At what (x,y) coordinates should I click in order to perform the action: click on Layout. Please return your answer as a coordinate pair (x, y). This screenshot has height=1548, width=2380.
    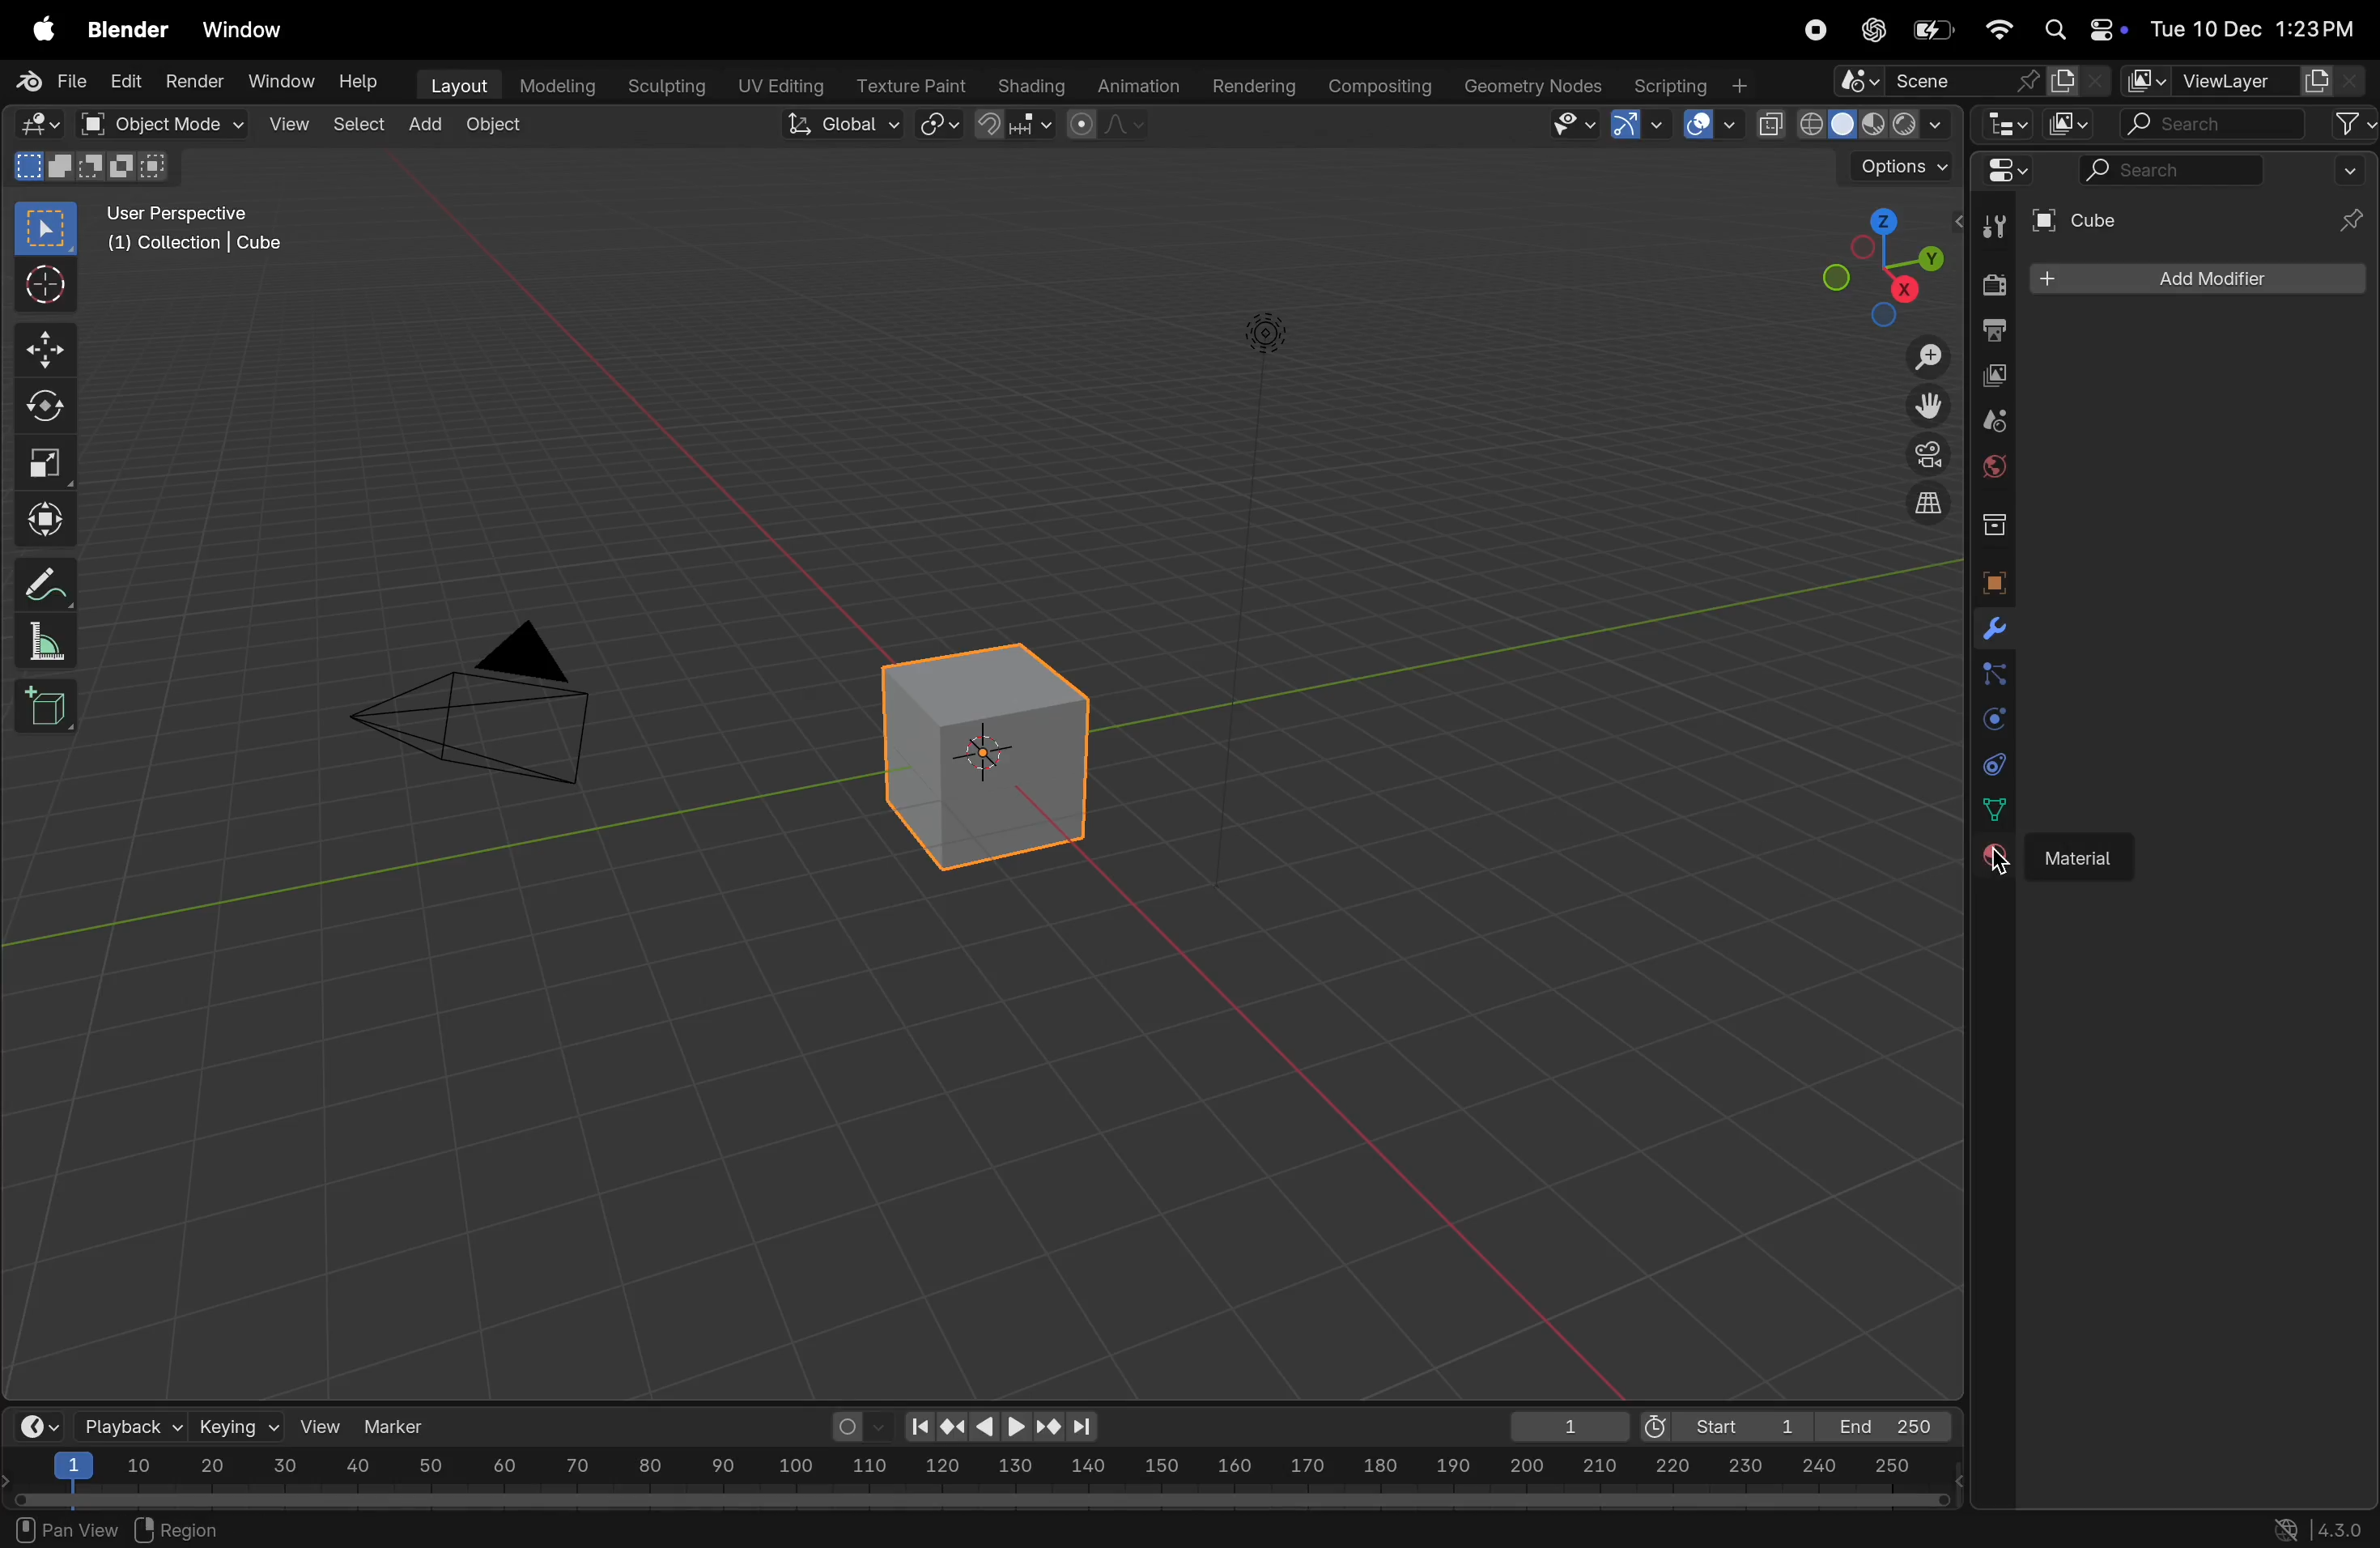
    Looking at the image, I should click on (454, 83).